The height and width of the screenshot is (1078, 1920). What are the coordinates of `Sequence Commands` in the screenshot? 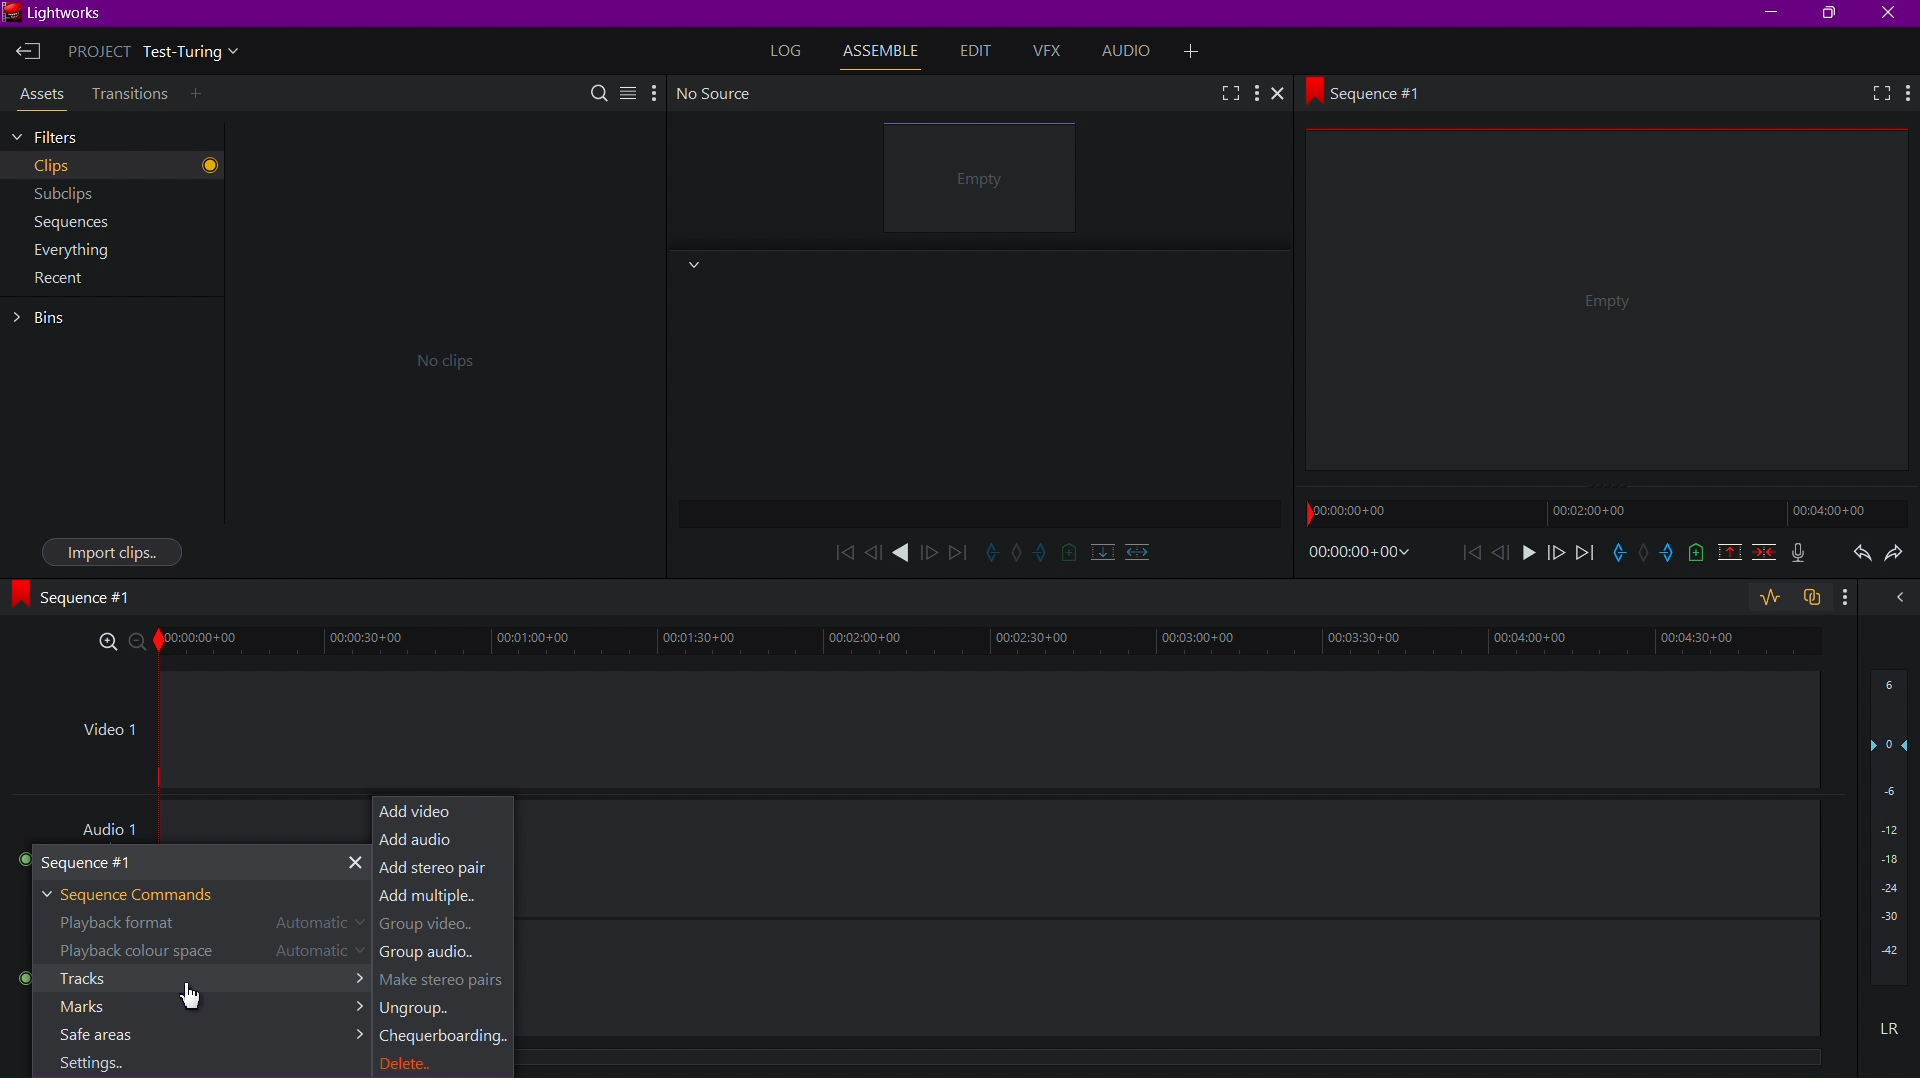 It's located at (139, 893).